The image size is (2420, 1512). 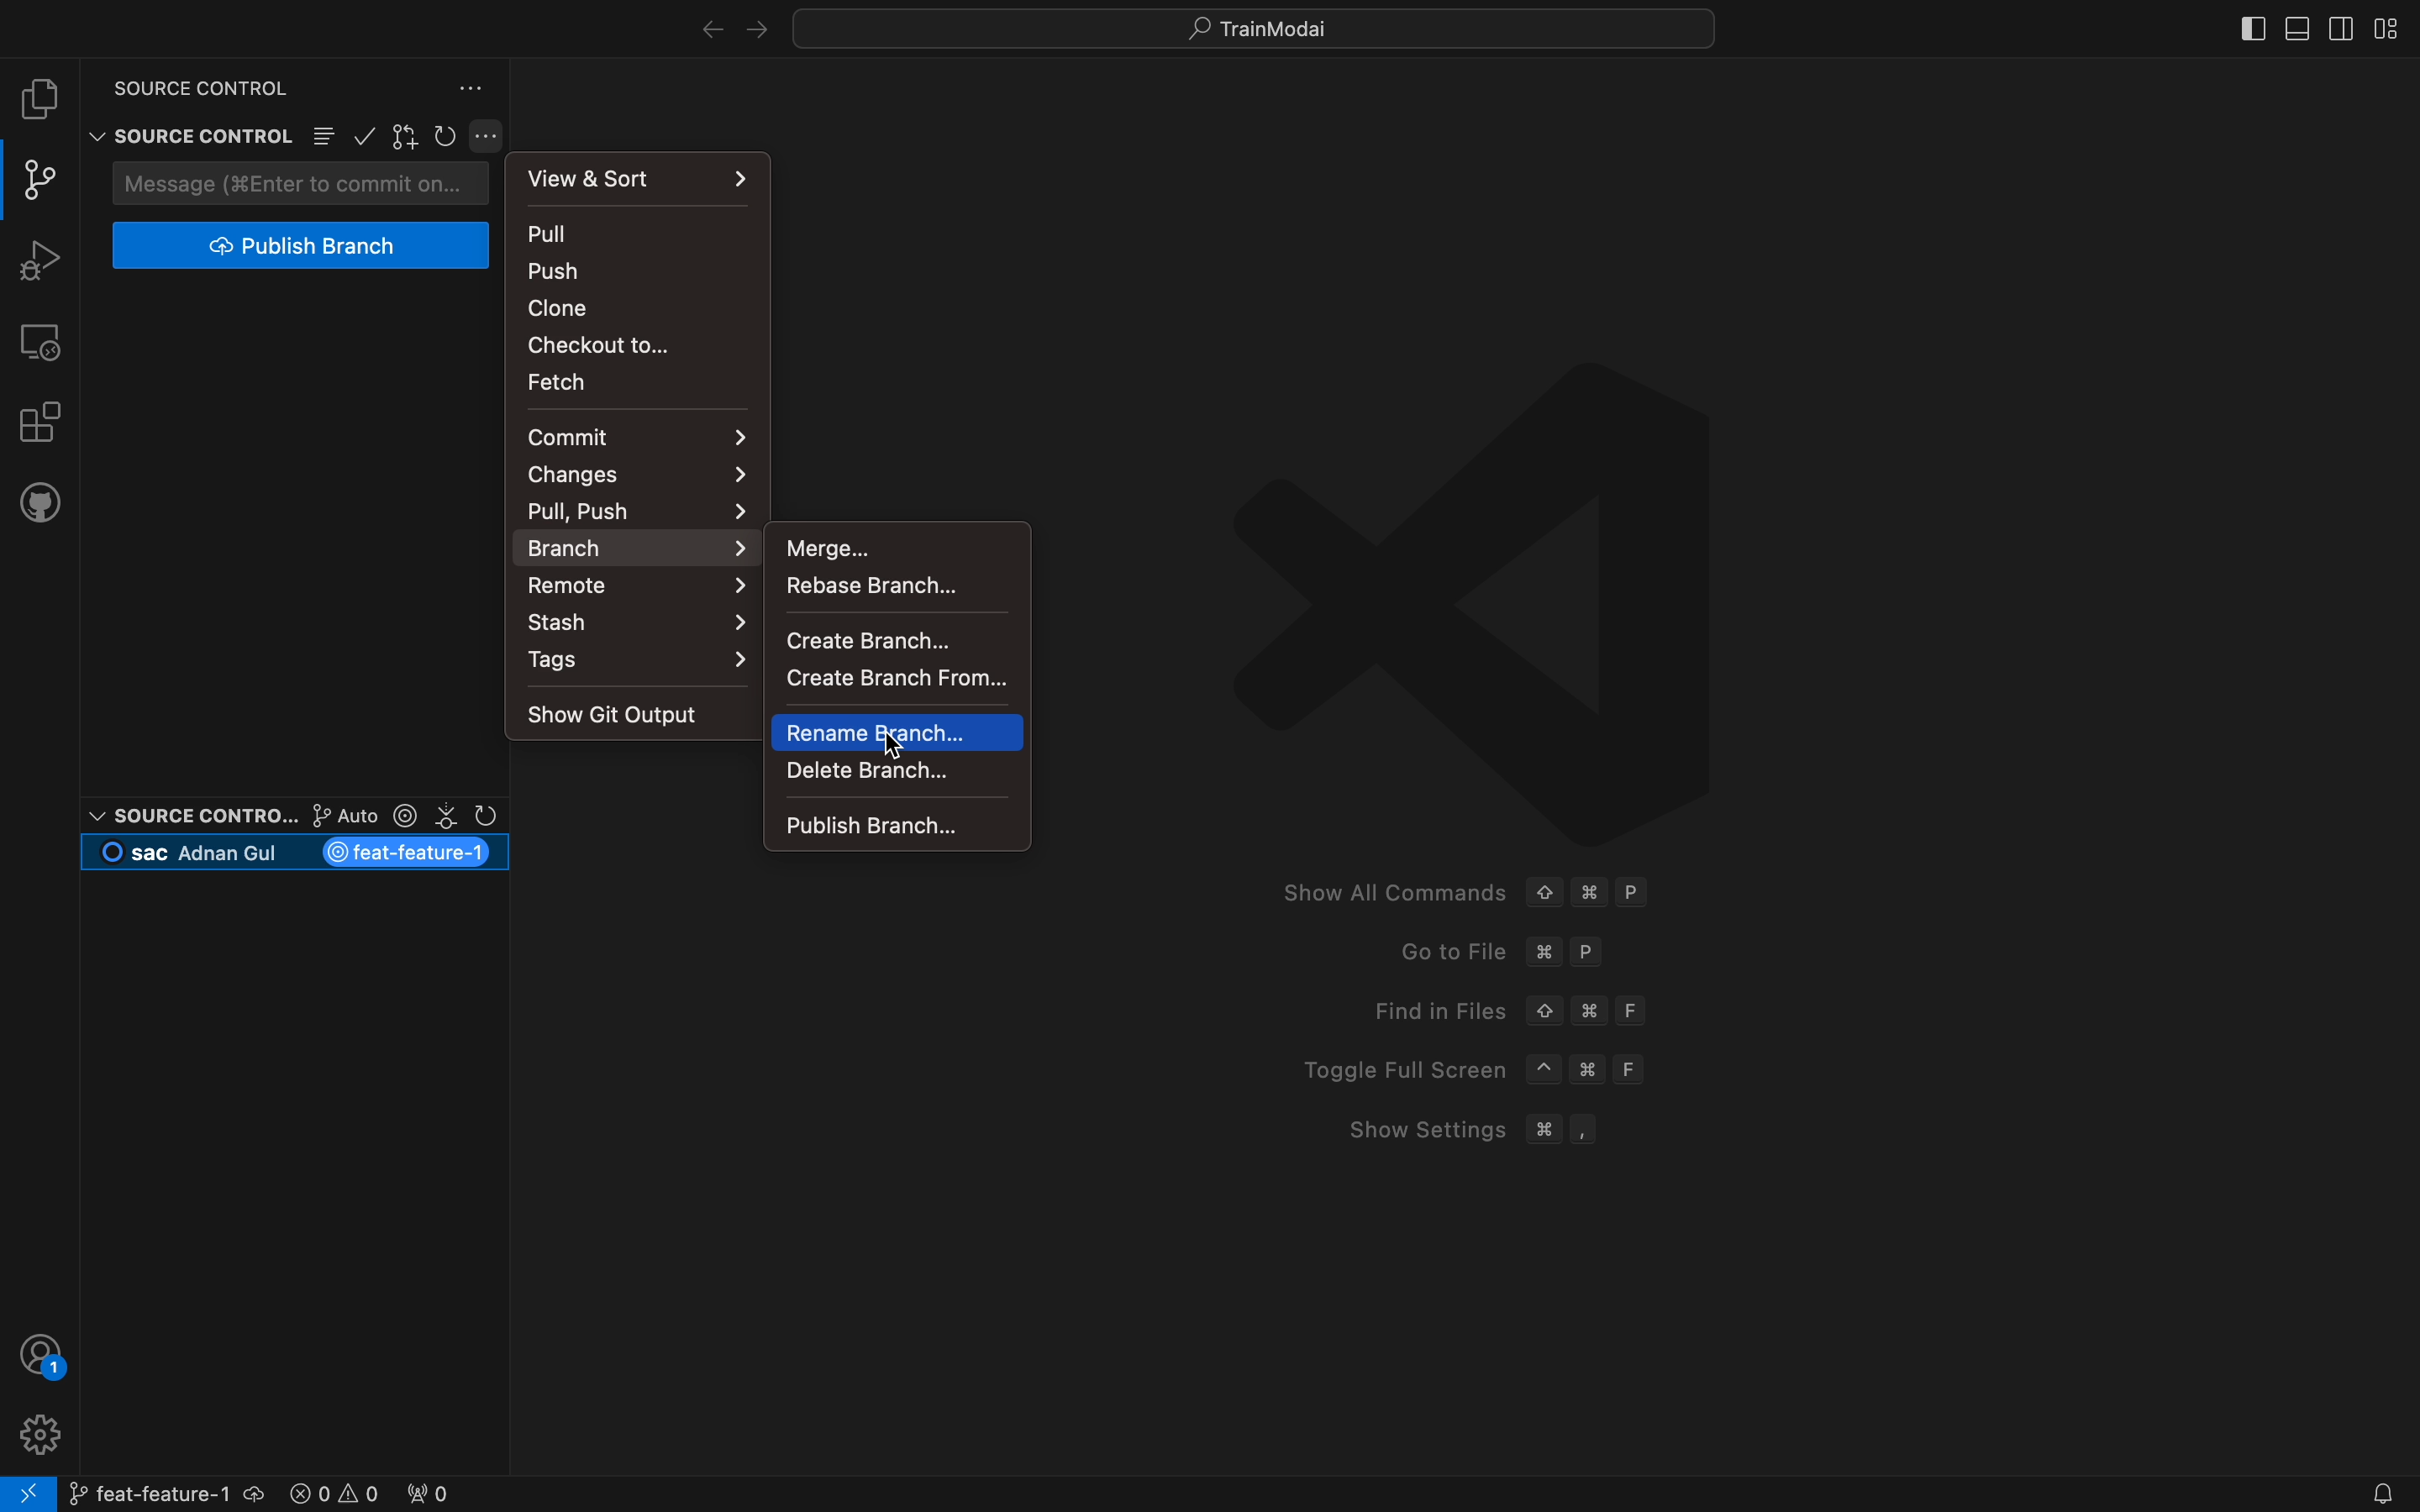 What do you see at coordinates (298, 854) in the screenshot?
I see `current branch ` at bounding box center [298, 854].